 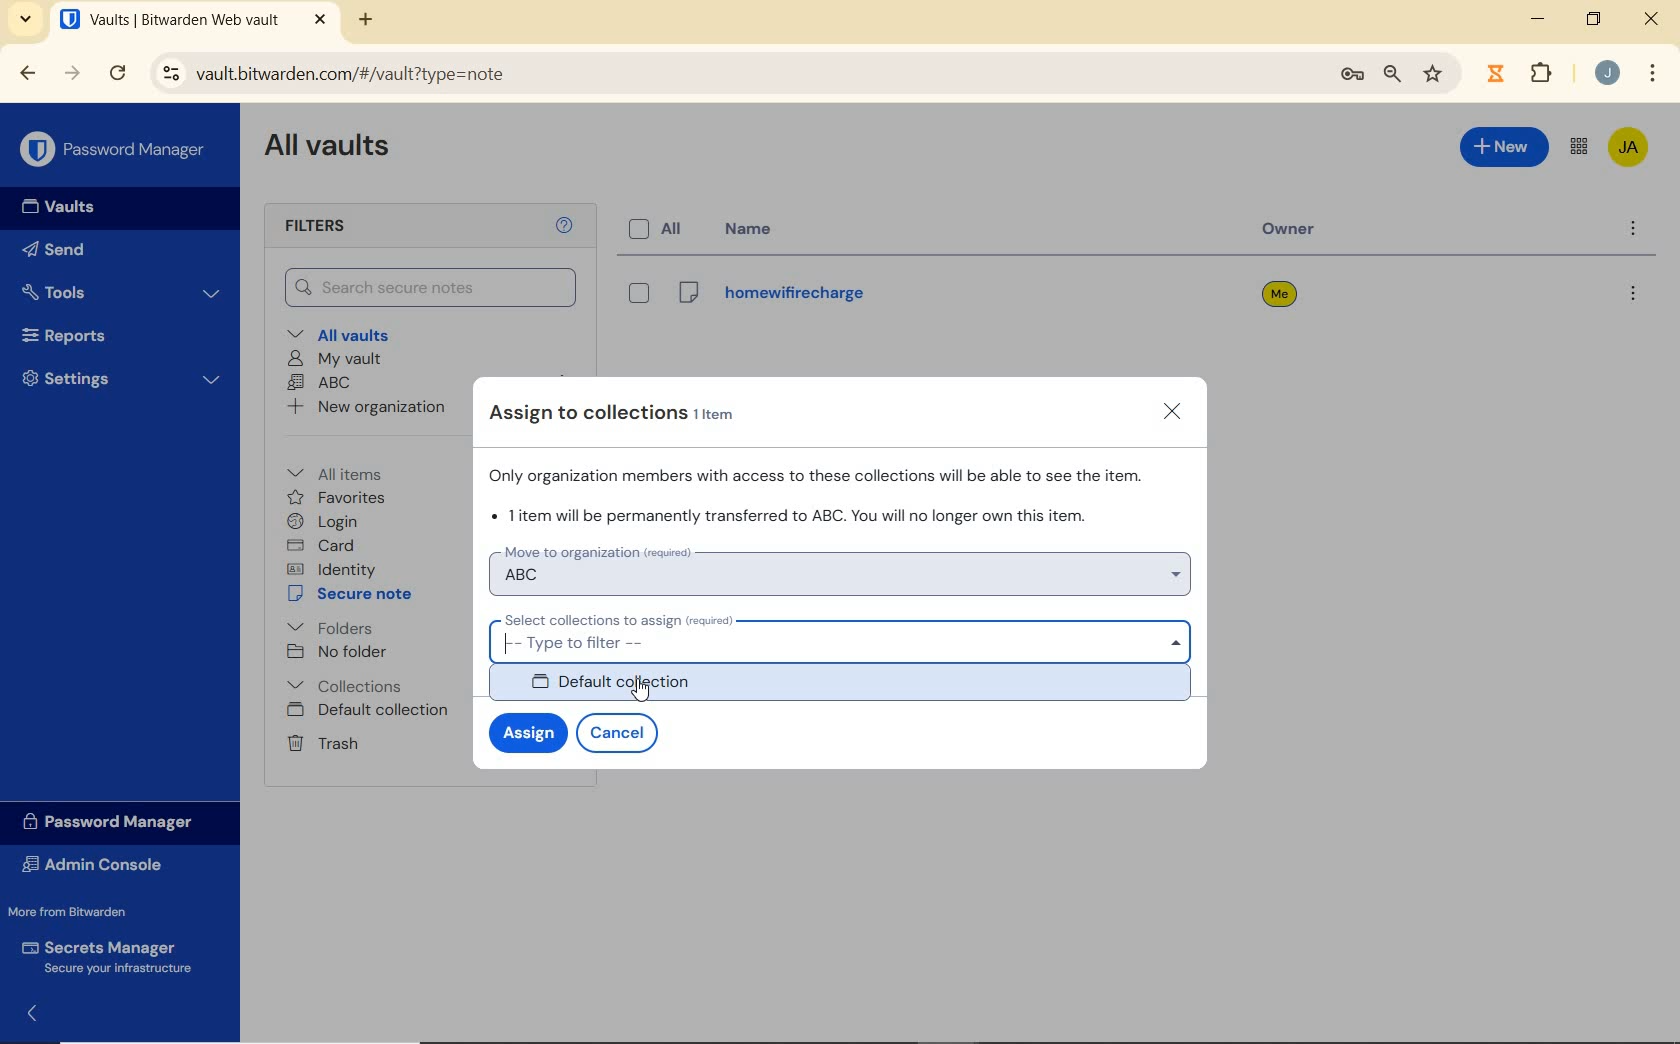 I want to click on manage passwords, so click(x=1352, y=78).